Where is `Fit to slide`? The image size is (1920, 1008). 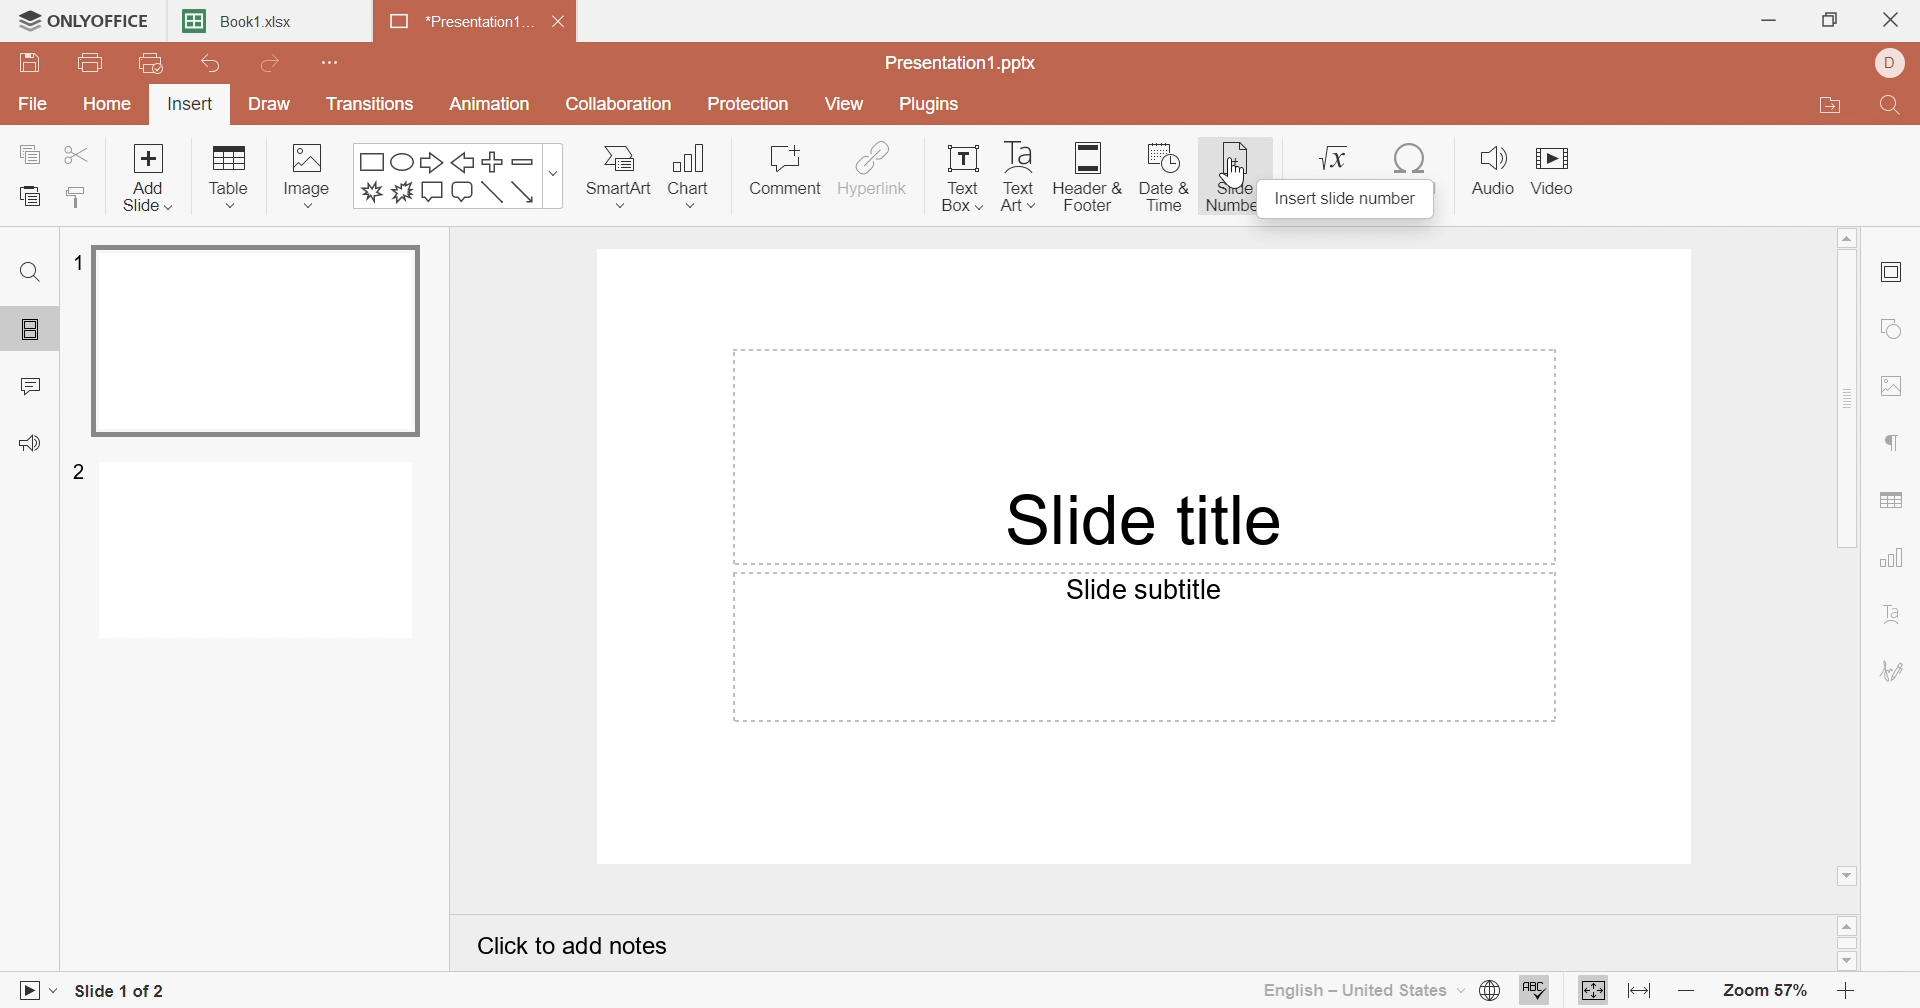 Fit to slide is located at coordinates (1594, 990).